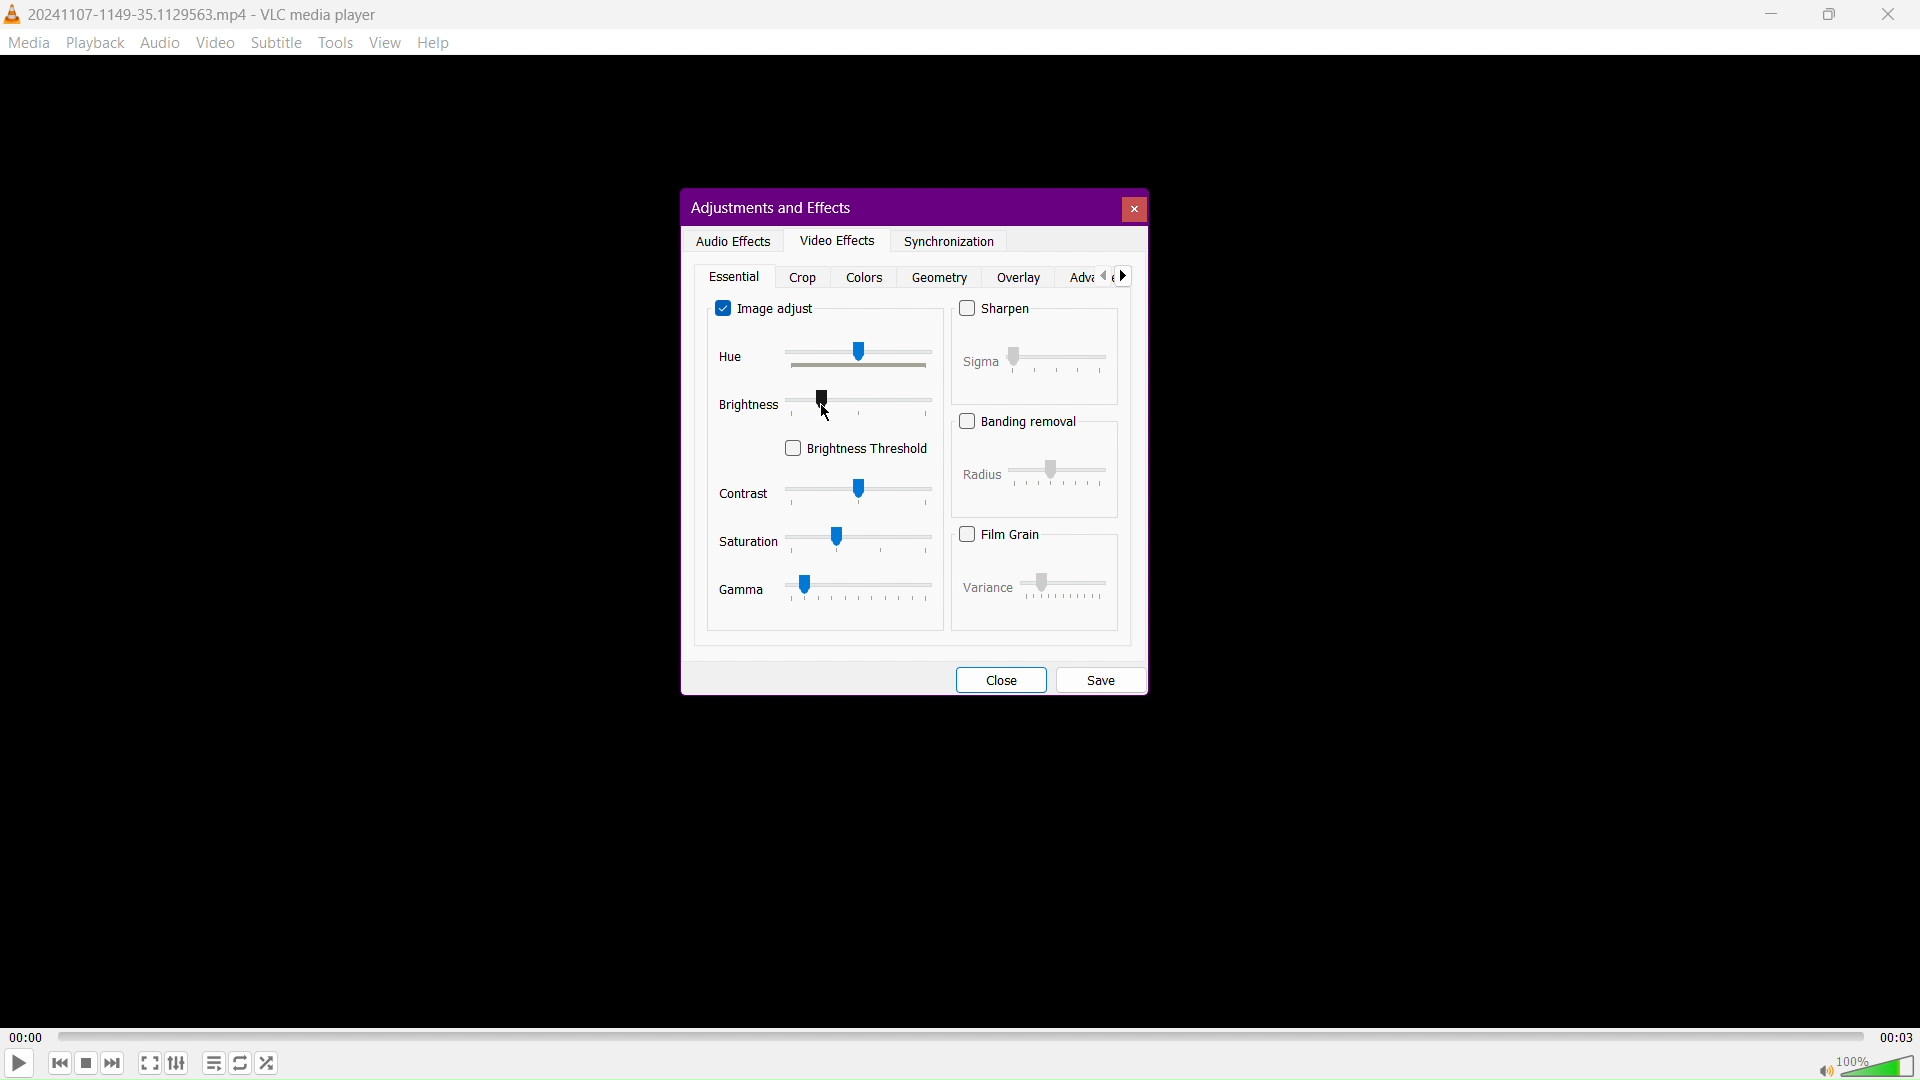 The image size is (1920, 1080). I want to click on Adjustments and Effects, so click(769, 206).